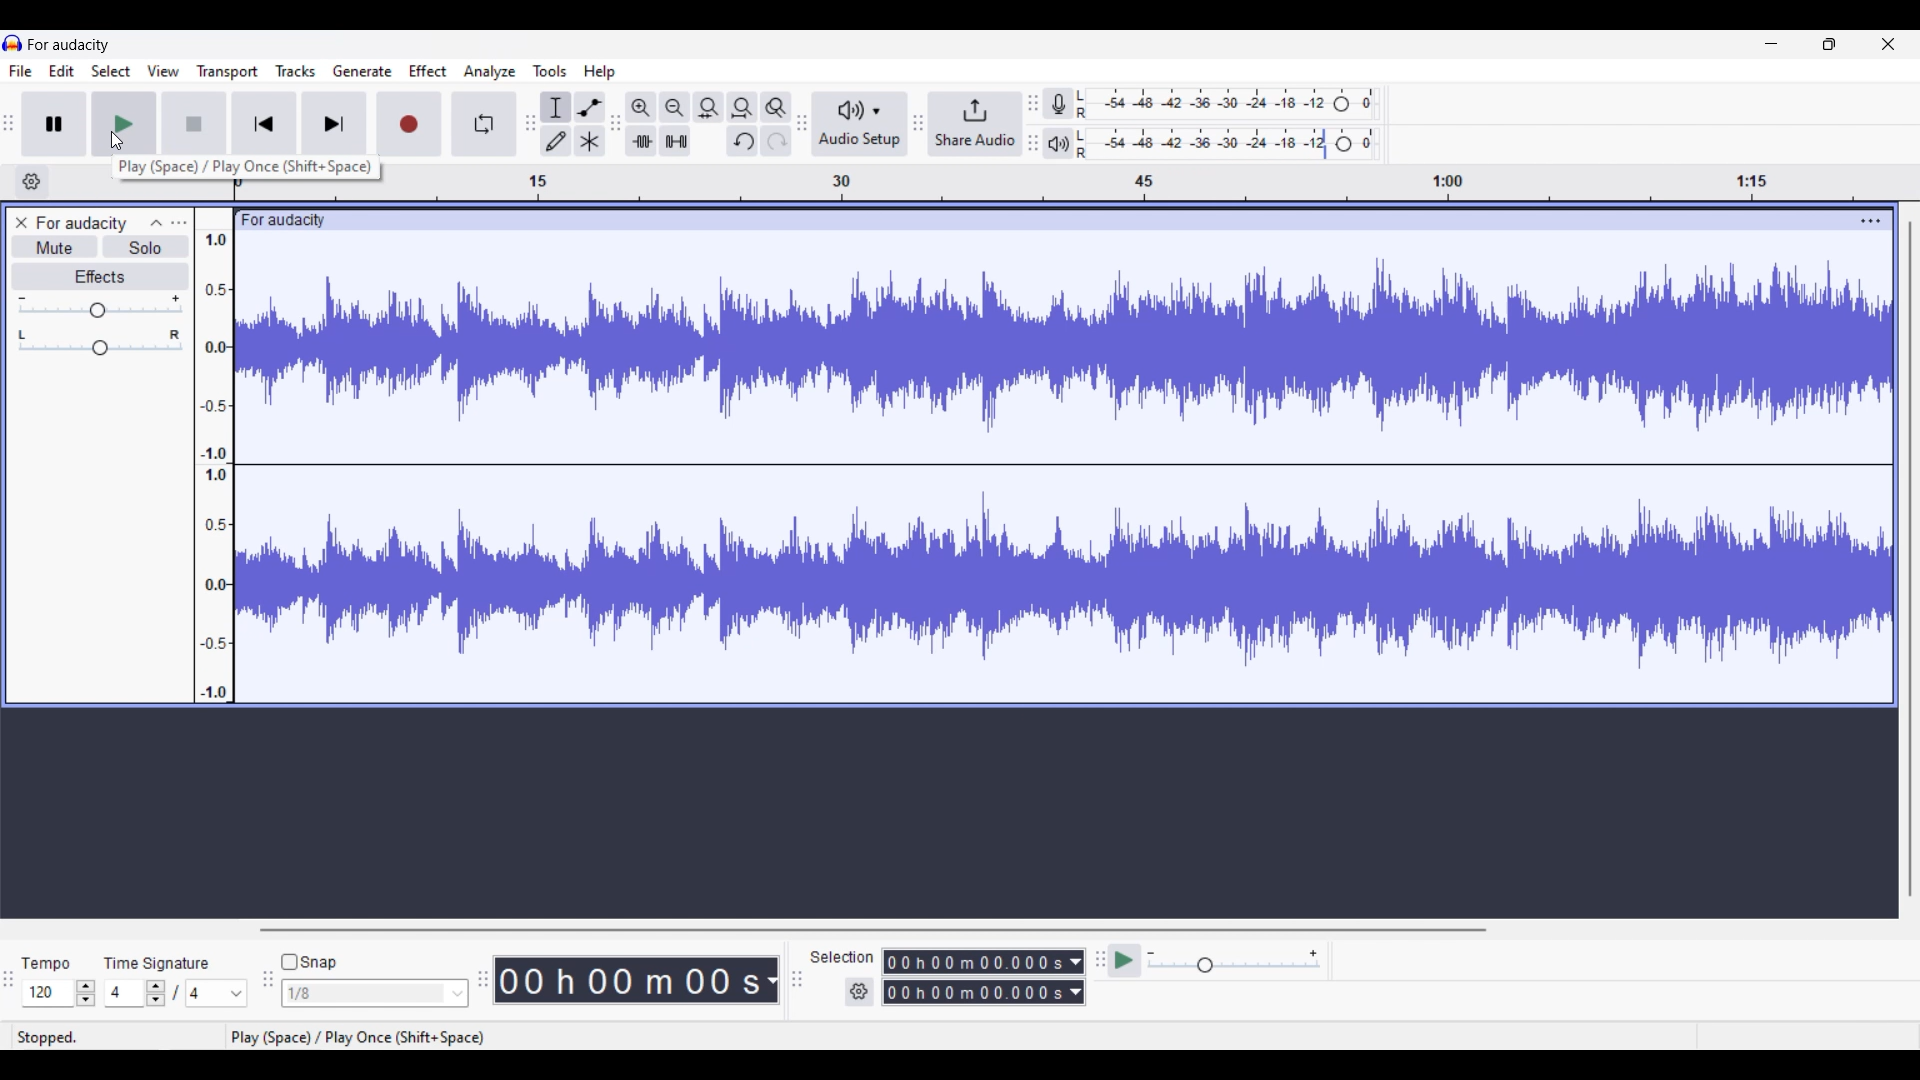  What do you see at coordinates (600, 72) in the screenshot?
I see `Help menu` at bounding box center [600, 72].